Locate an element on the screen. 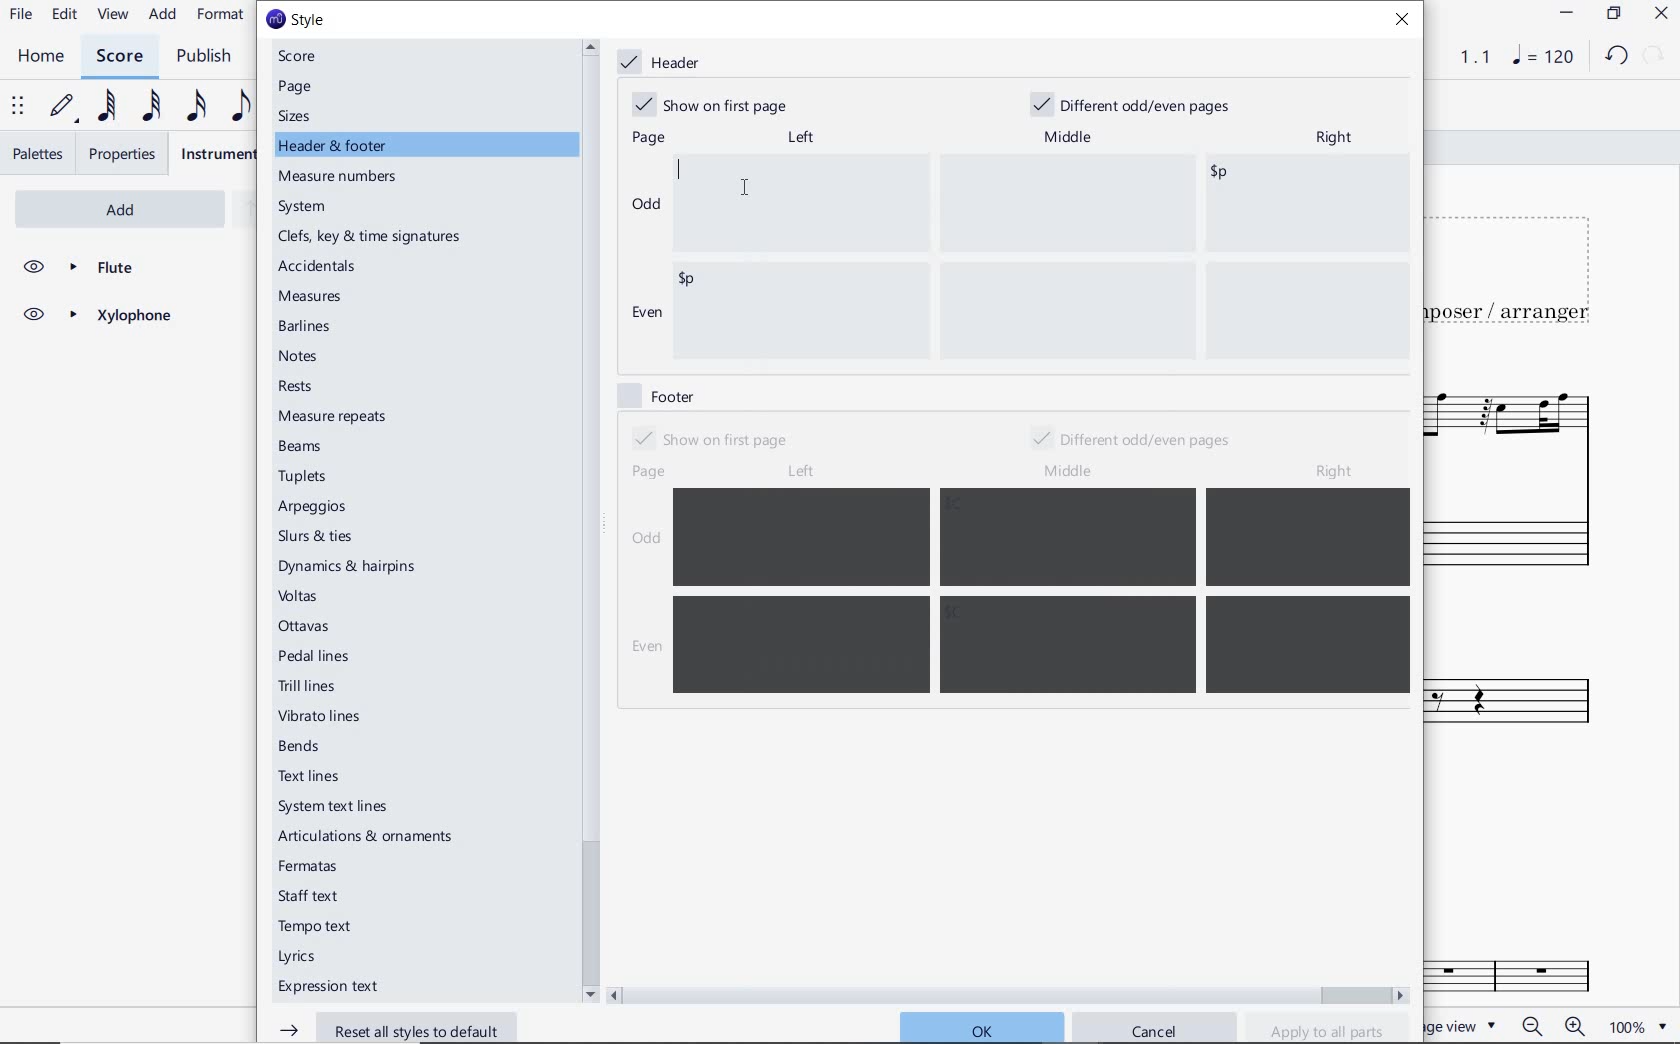 This screenshot has height=1044, width=1680. dynamics & hairpins is located at coordinates (351, 567).